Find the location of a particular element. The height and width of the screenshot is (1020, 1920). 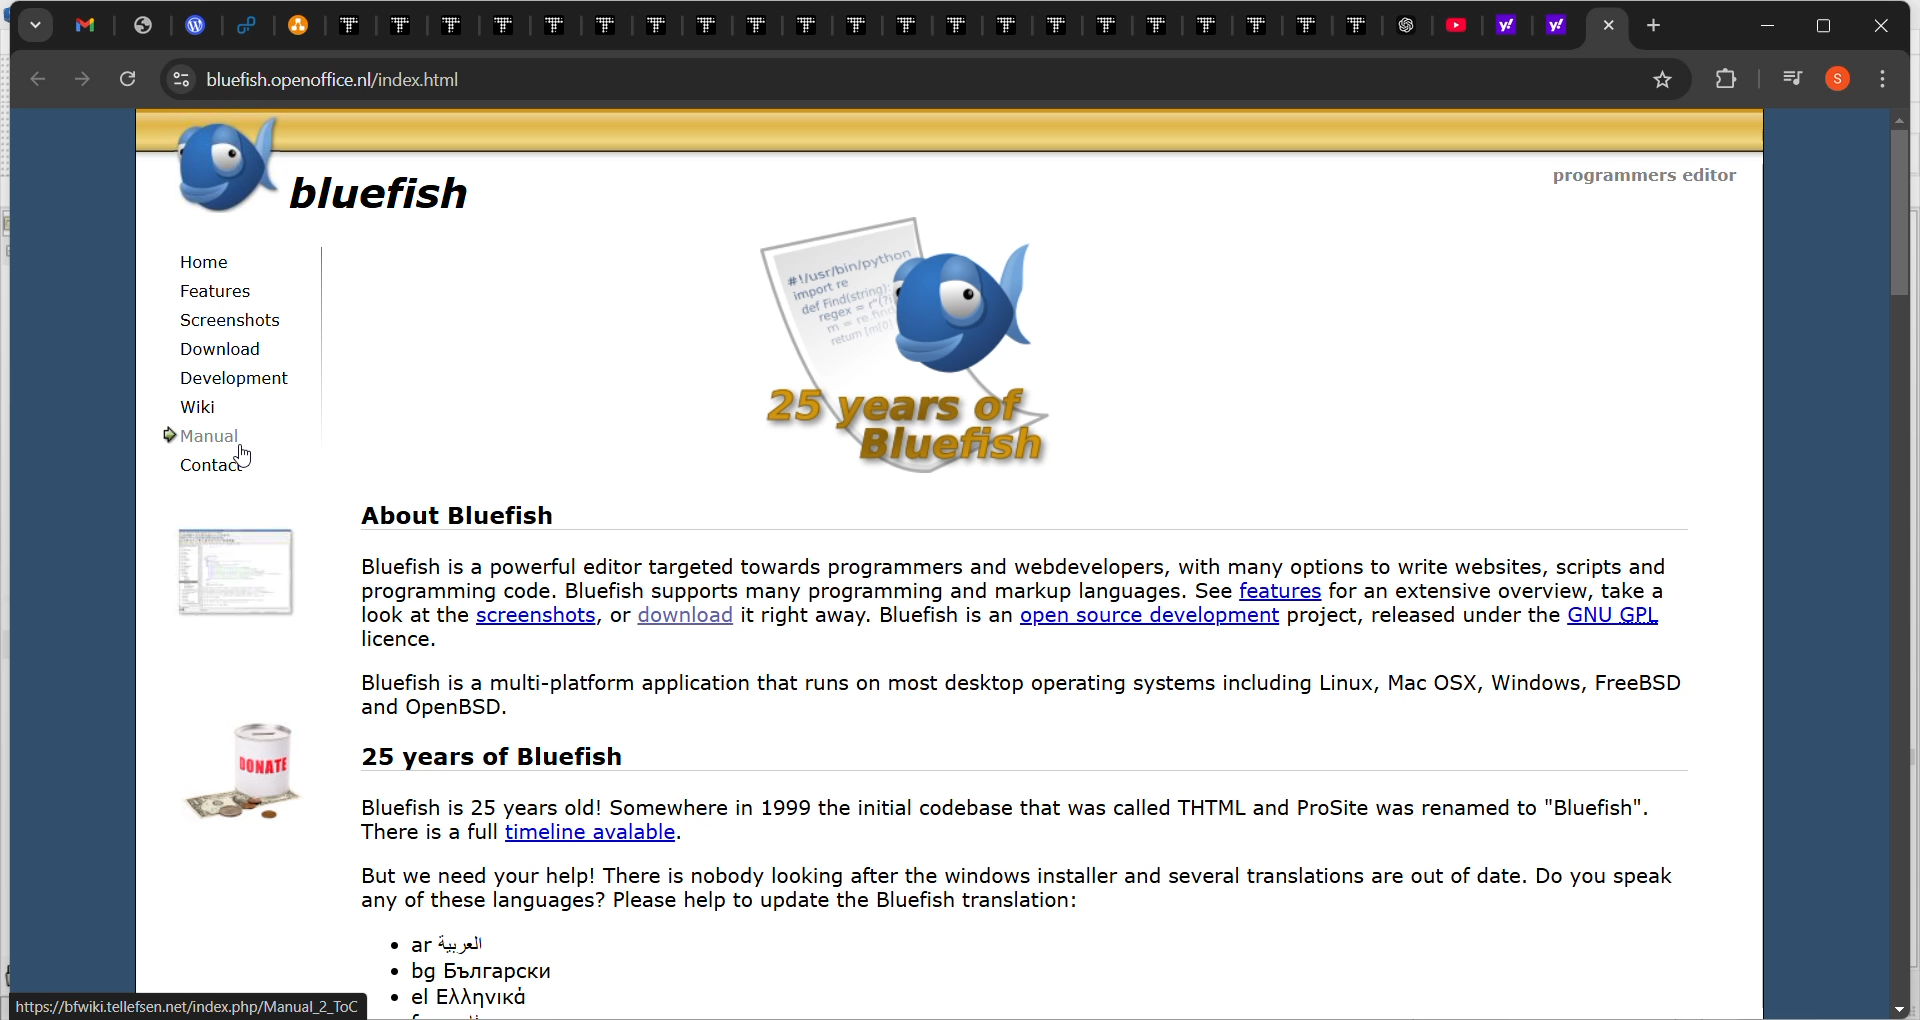

close is located at coordinates (1881, 28).